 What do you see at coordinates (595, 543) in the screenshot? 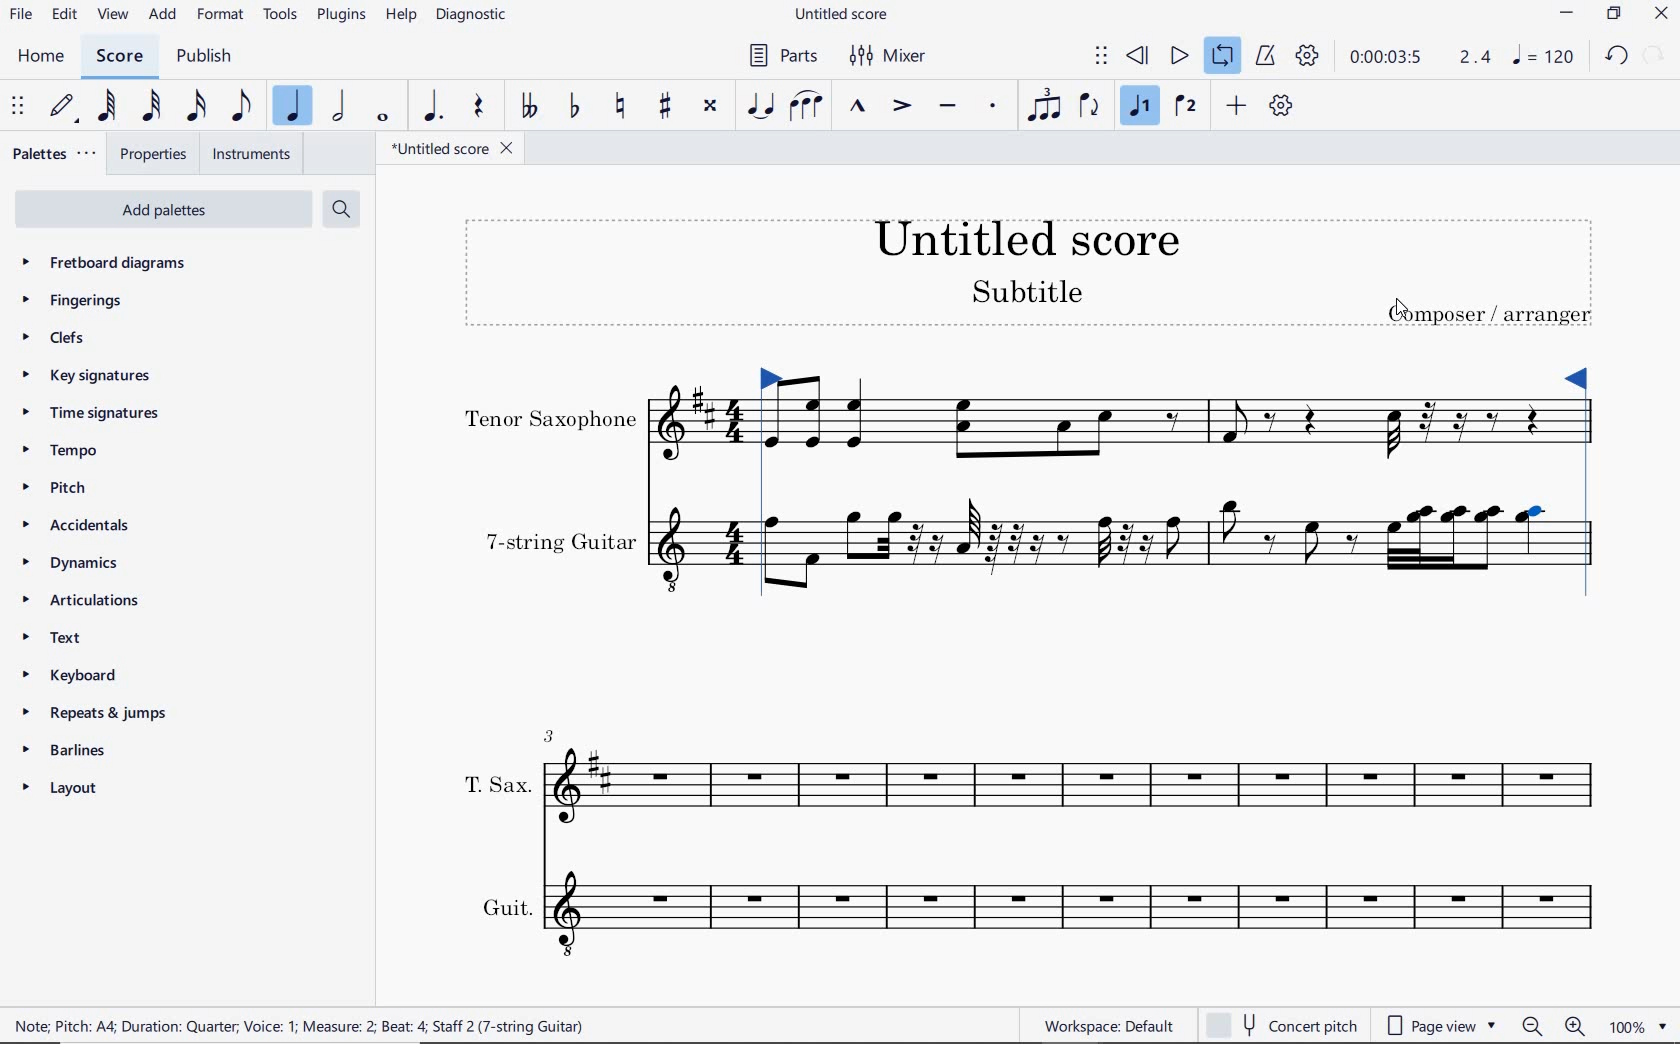
I see `INSTRUMENT: 7-STRING GUITAR` at bounding box center [595, 543].